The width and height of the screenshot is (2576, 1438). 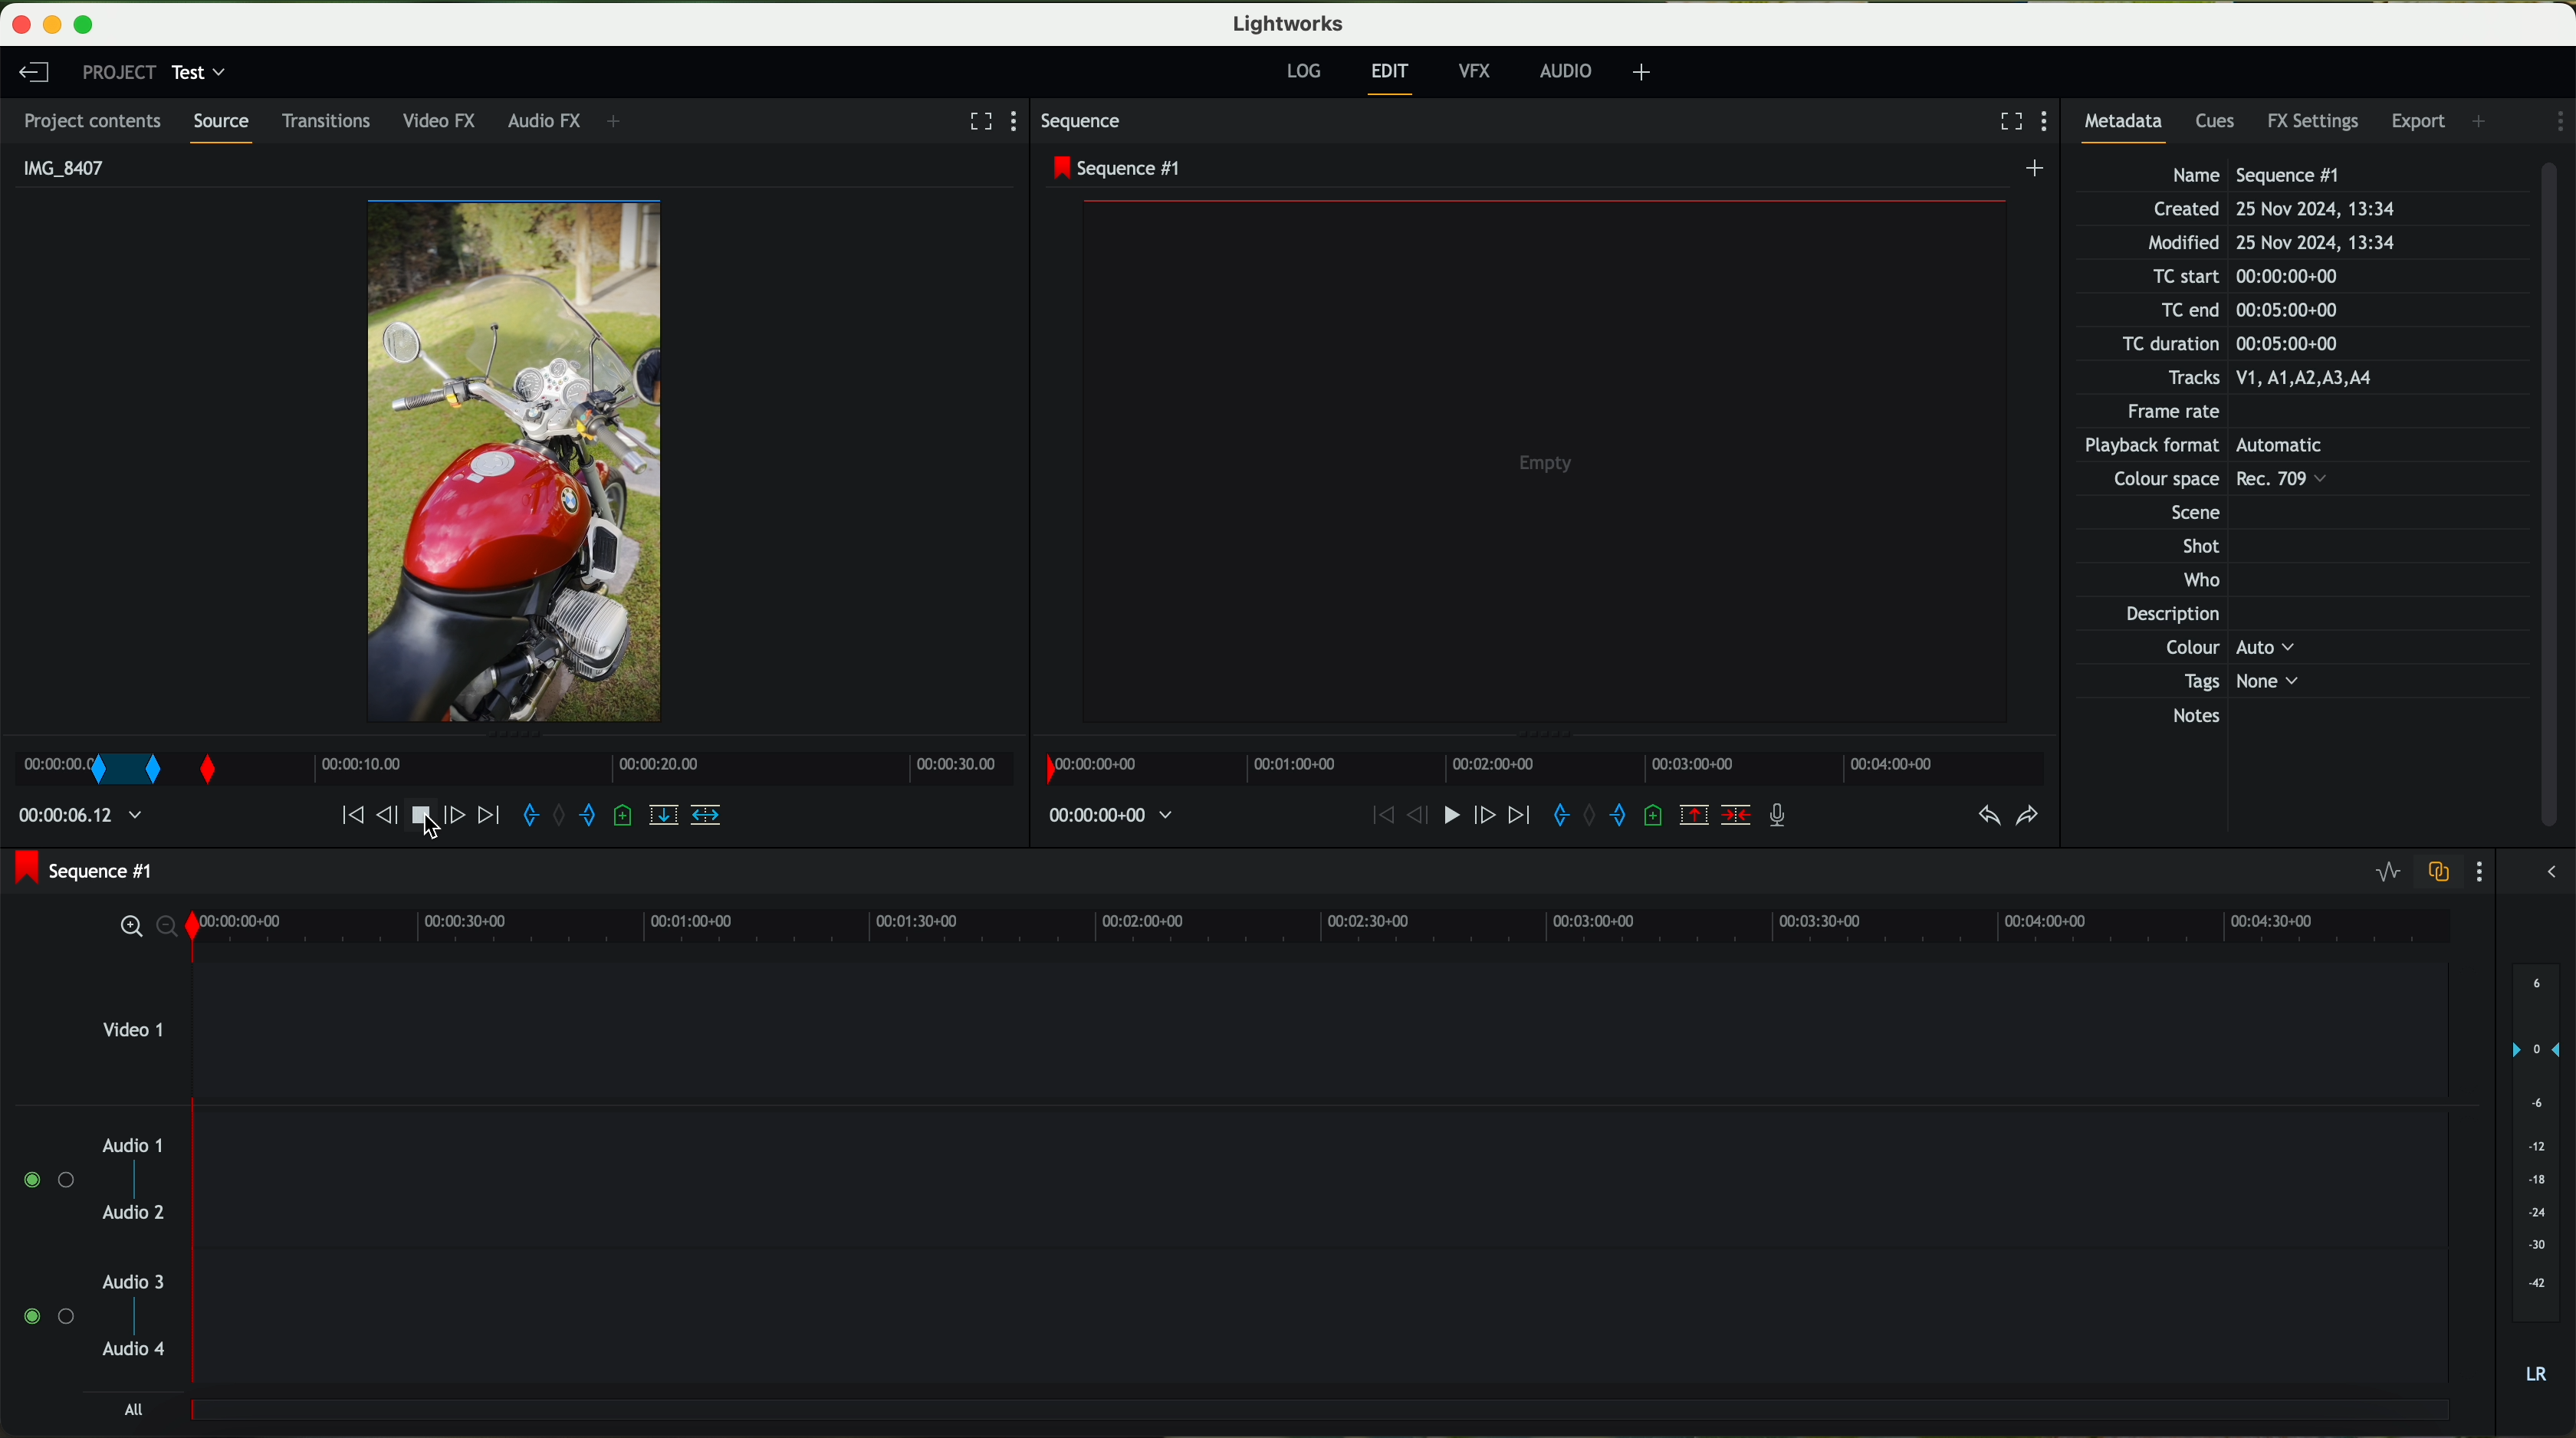 What do you see at coordinates (2221, 717) in the screenshot?
I see `Notes` at bounding box center [2221, 717].